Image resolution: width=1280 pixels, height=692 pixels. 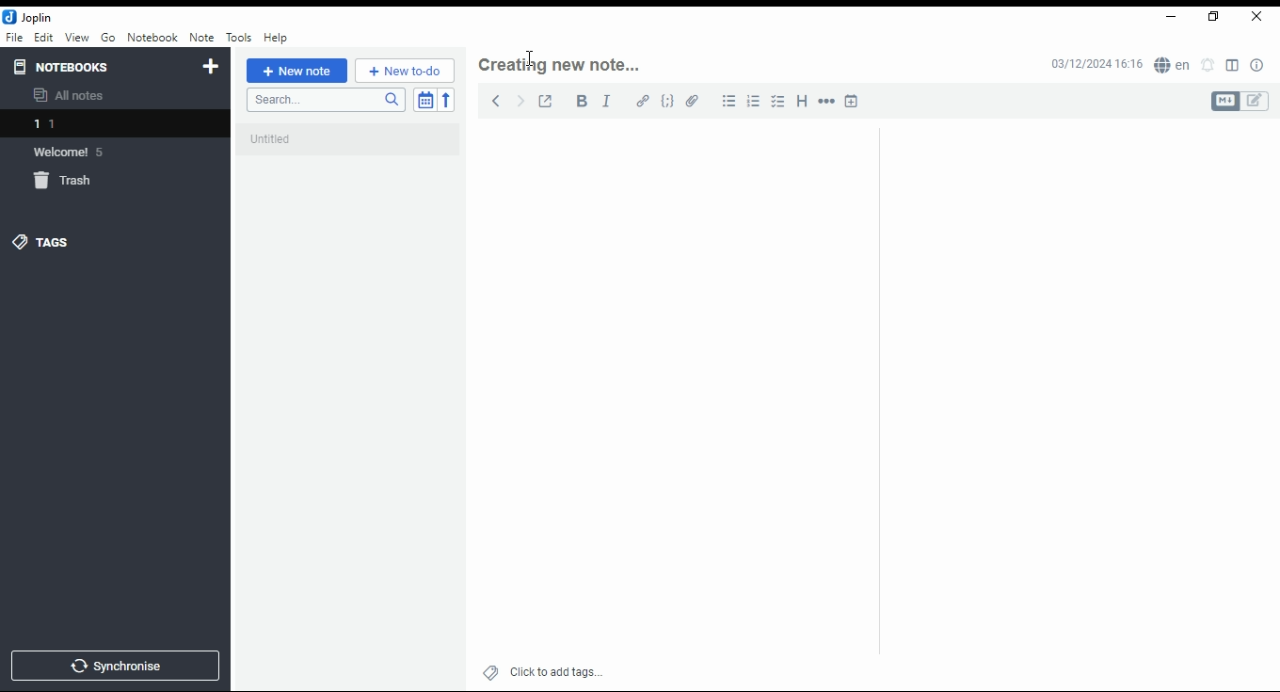 What do you see at coordinates (73, 151) in the screenshot?
I see `notebook: welcome` at bounding box center [73, 151].